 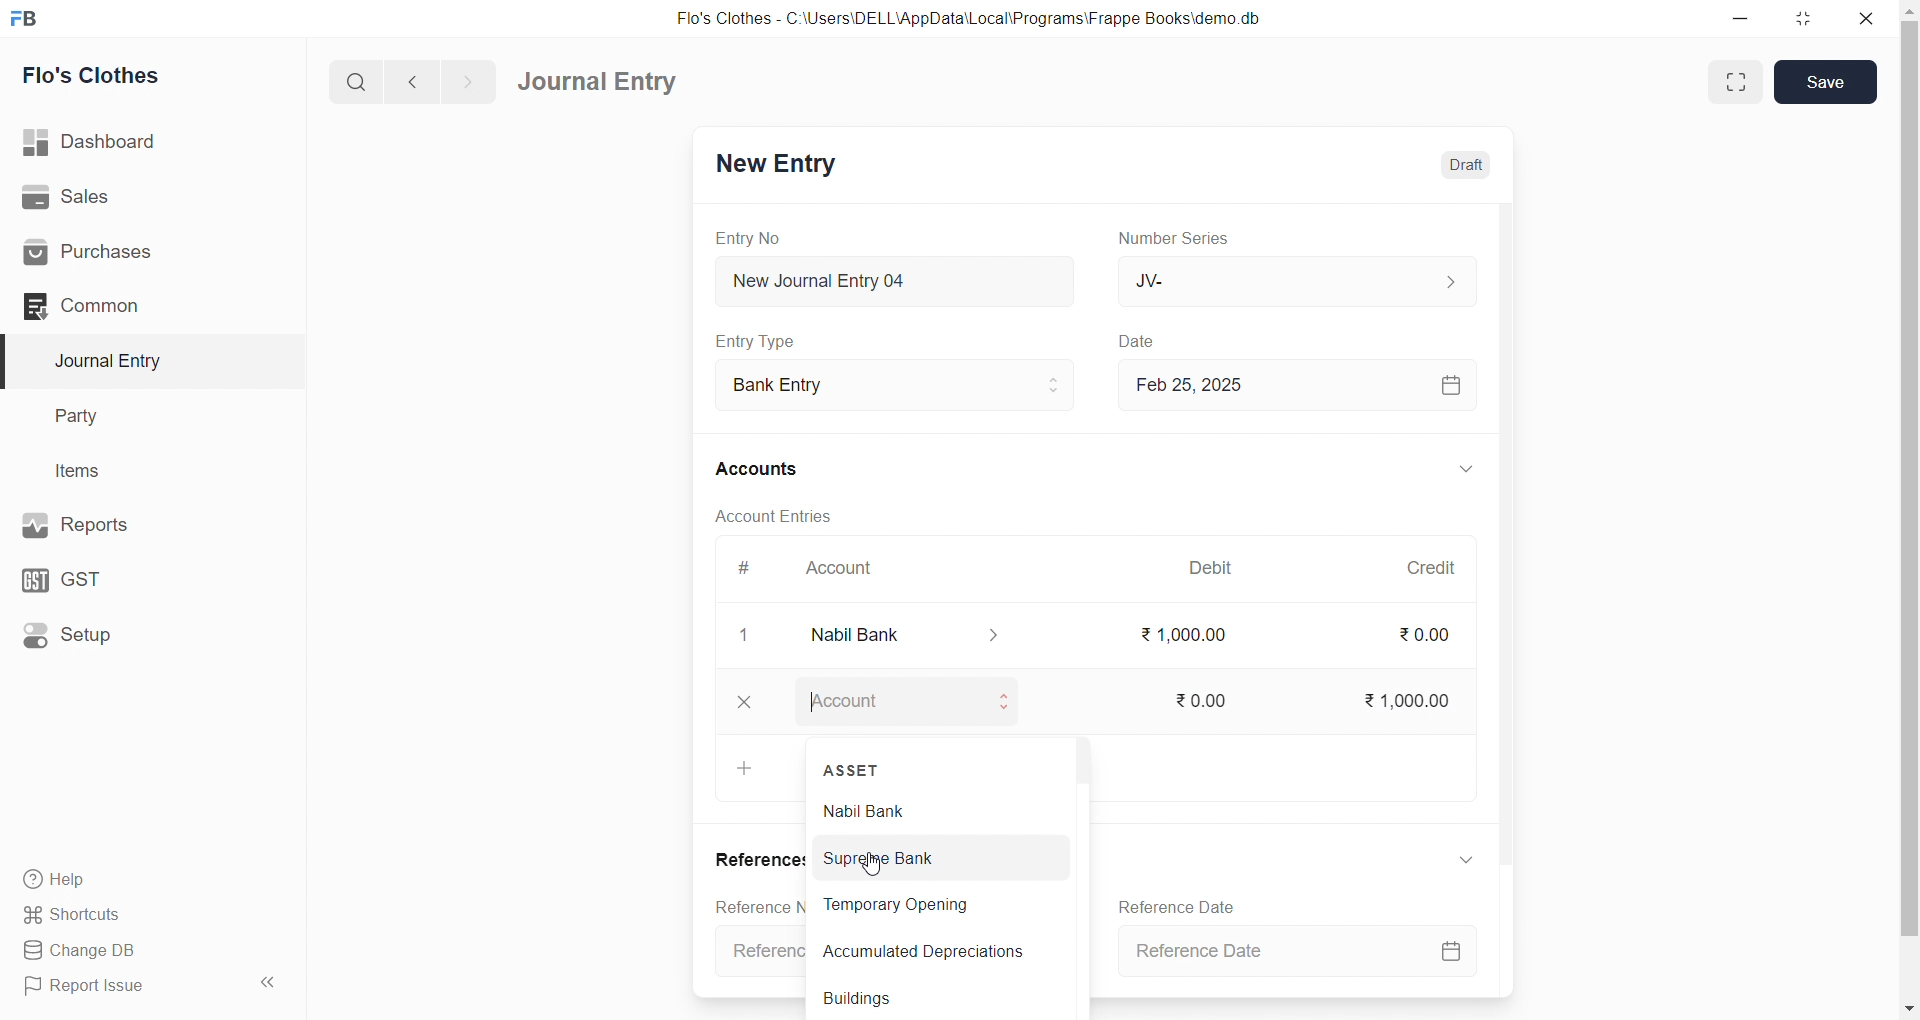 I want to click on Date, so click(x=1150, y=342).